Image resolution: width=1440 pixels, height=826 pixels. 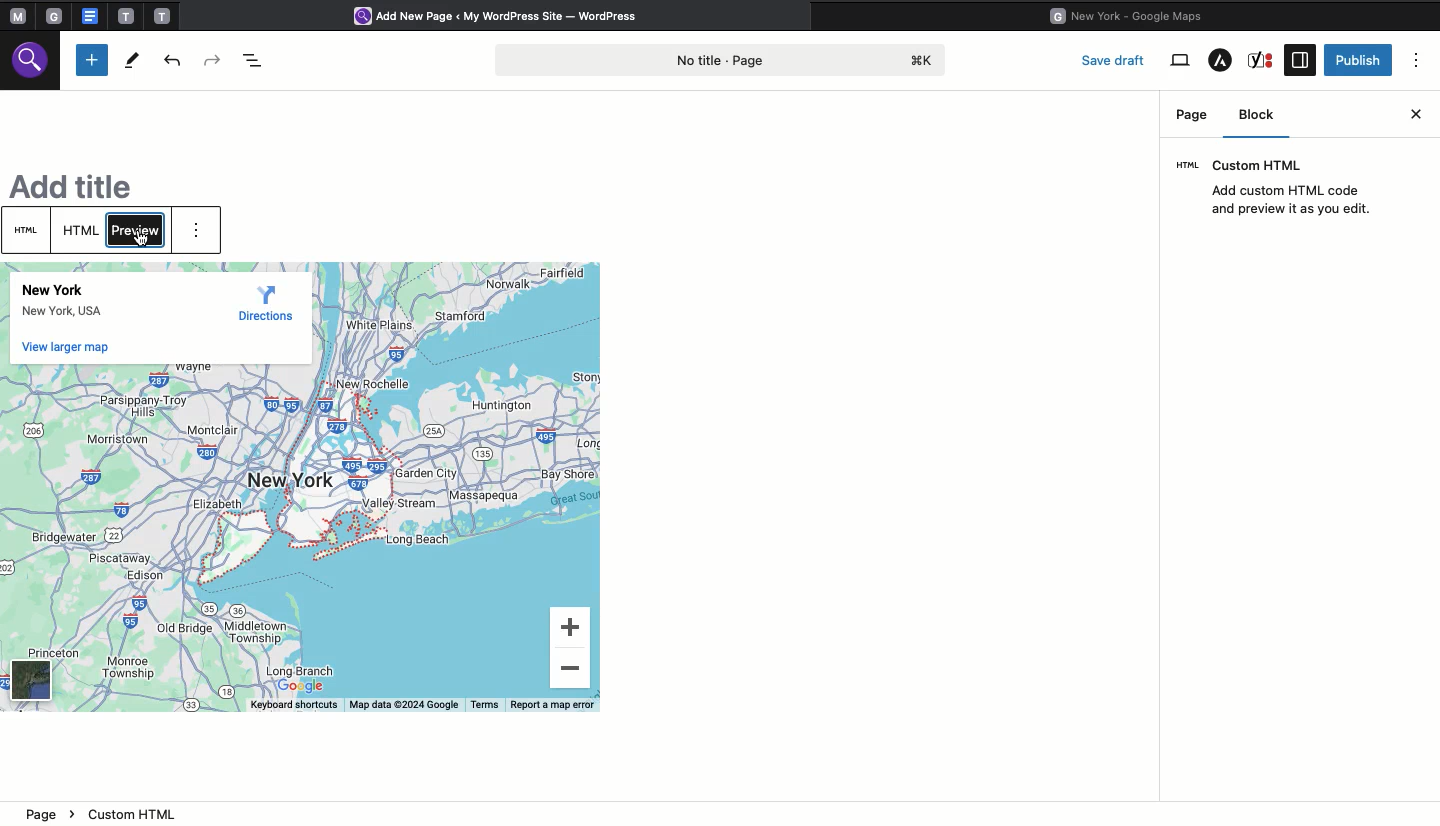 I want to click on Publish , so click(x=1359, y=59).